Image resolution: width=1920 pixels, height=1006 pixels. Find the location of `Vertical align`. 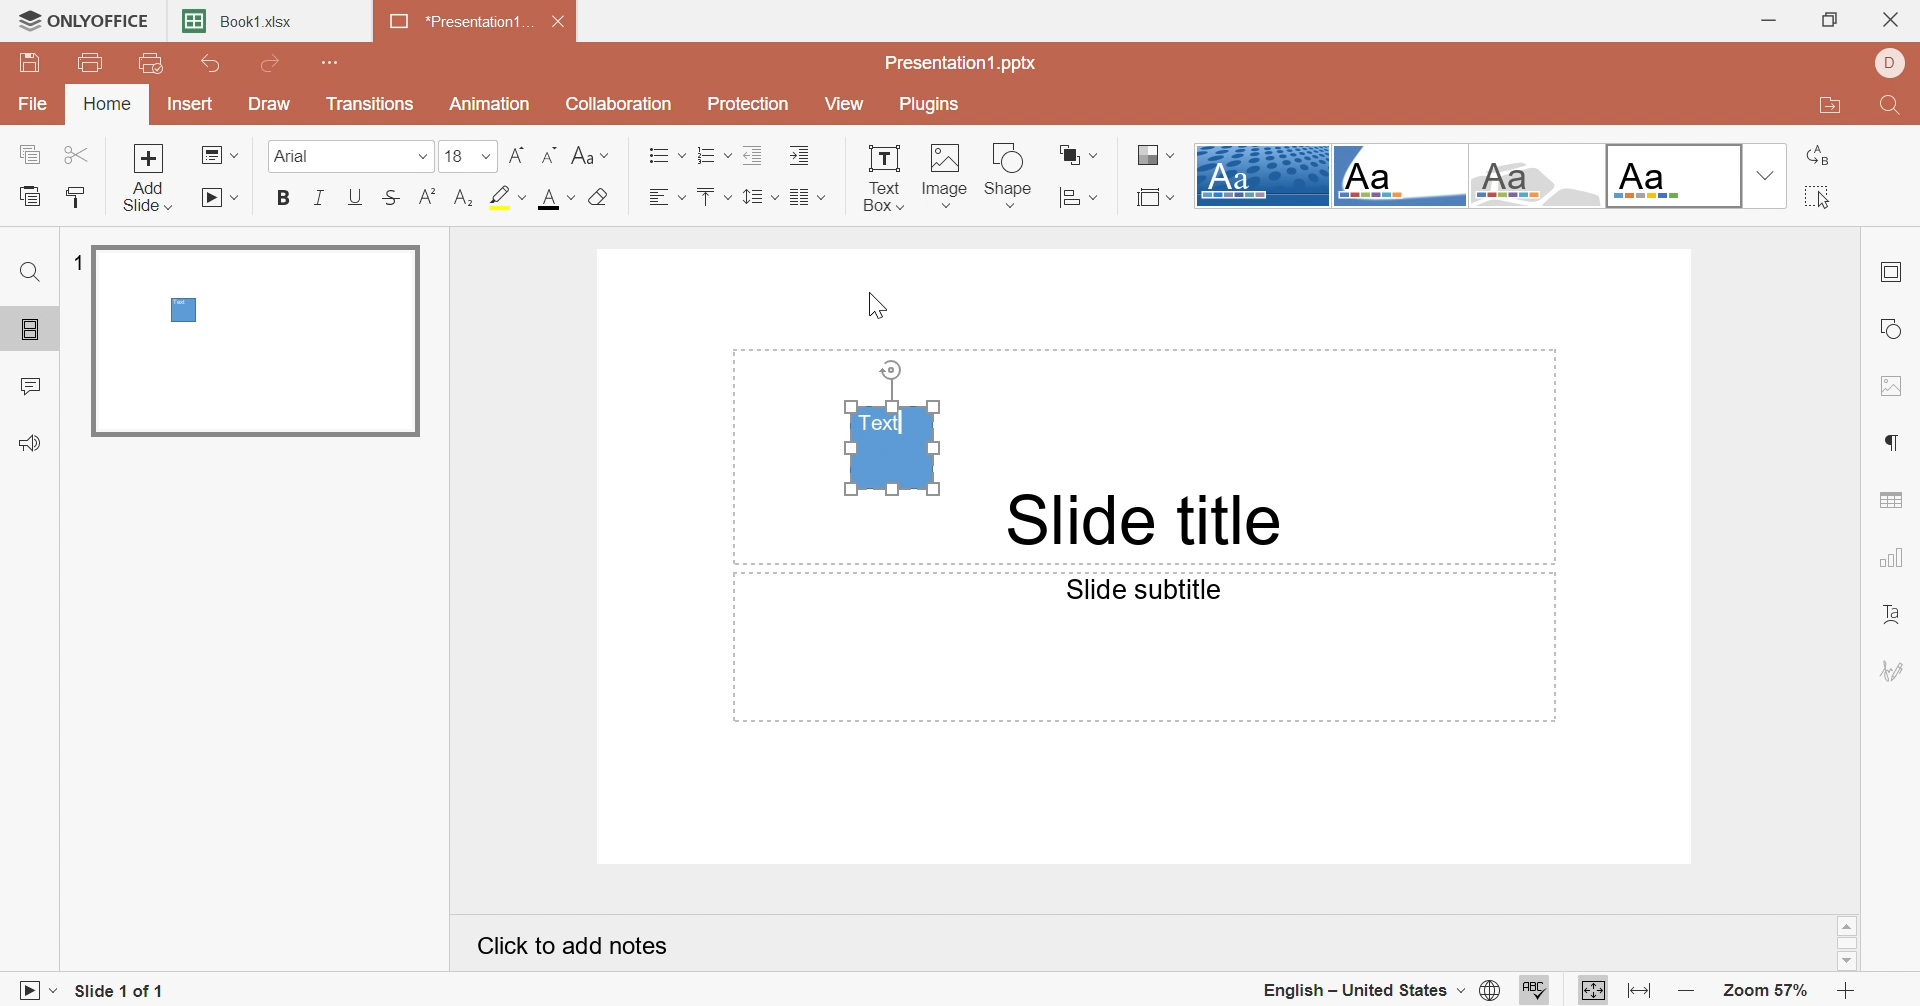

Vertical align is located at coordinates (715, 198).